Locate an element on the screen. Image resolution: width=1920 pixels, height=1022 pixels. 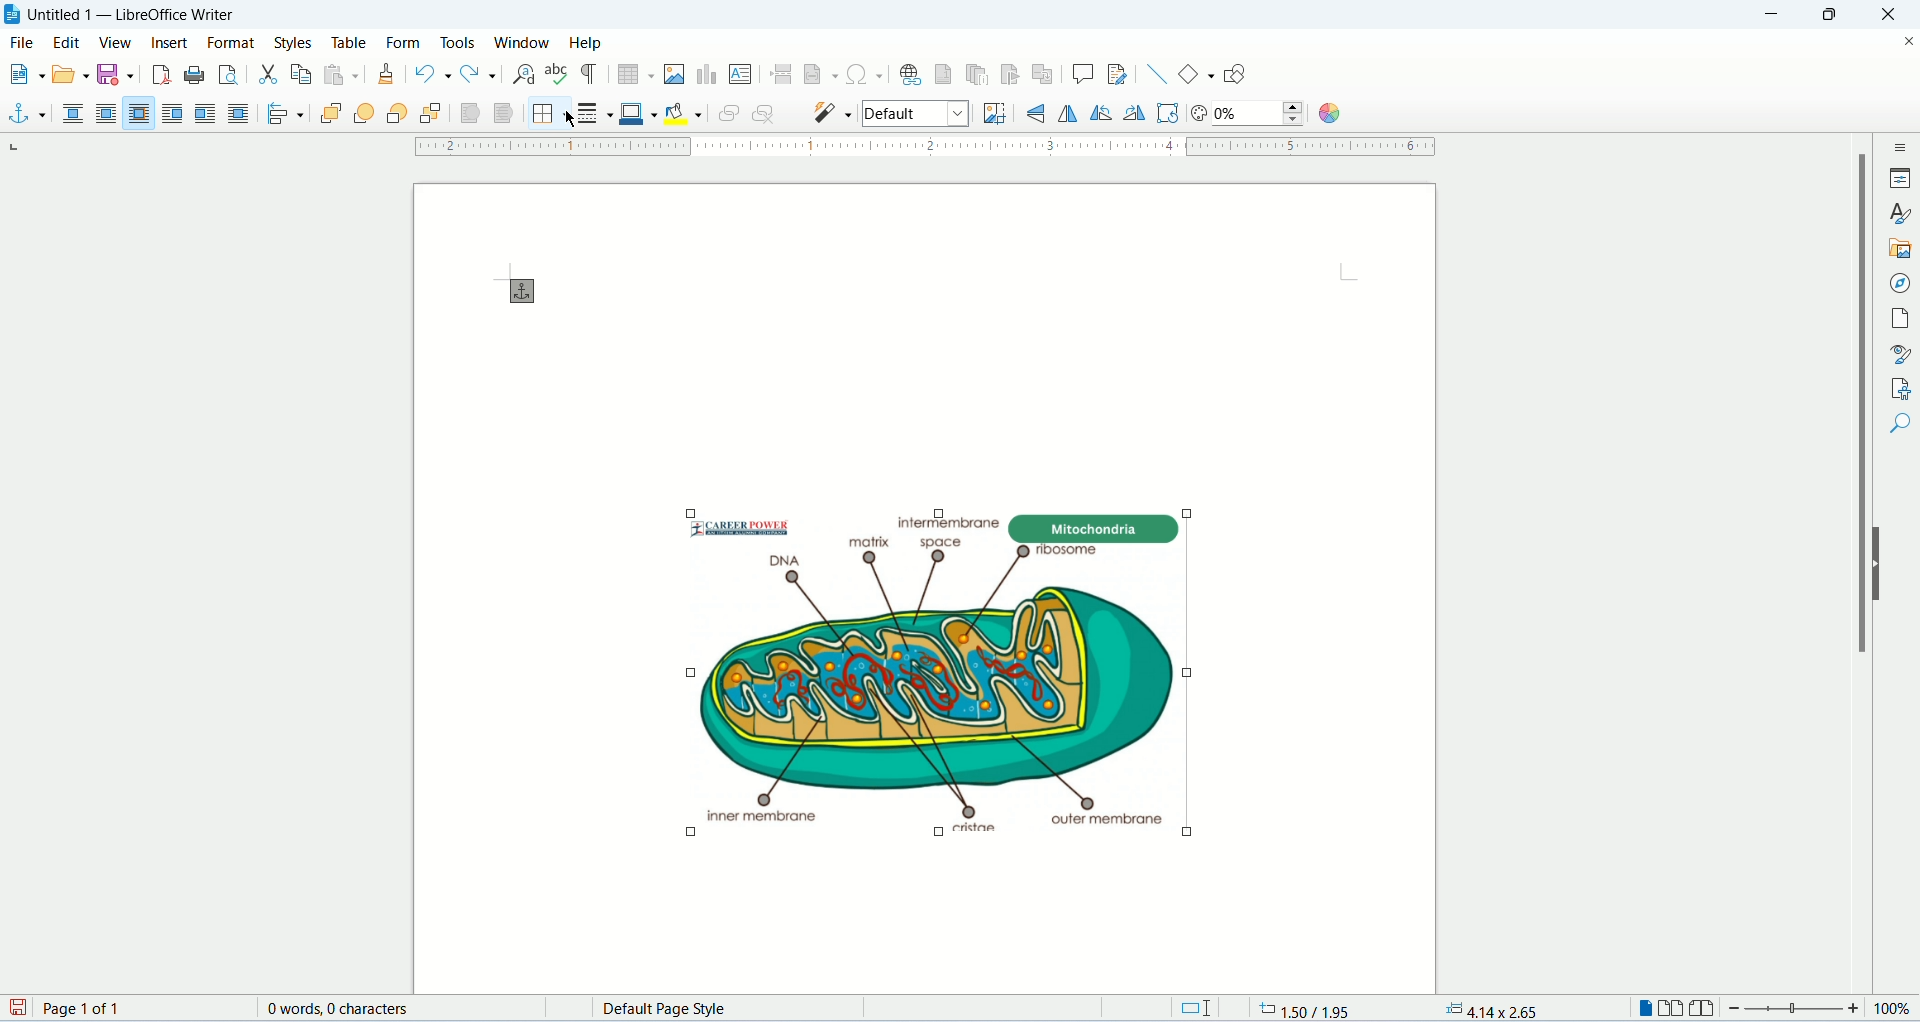
styles is located at coordinates (297, 42).